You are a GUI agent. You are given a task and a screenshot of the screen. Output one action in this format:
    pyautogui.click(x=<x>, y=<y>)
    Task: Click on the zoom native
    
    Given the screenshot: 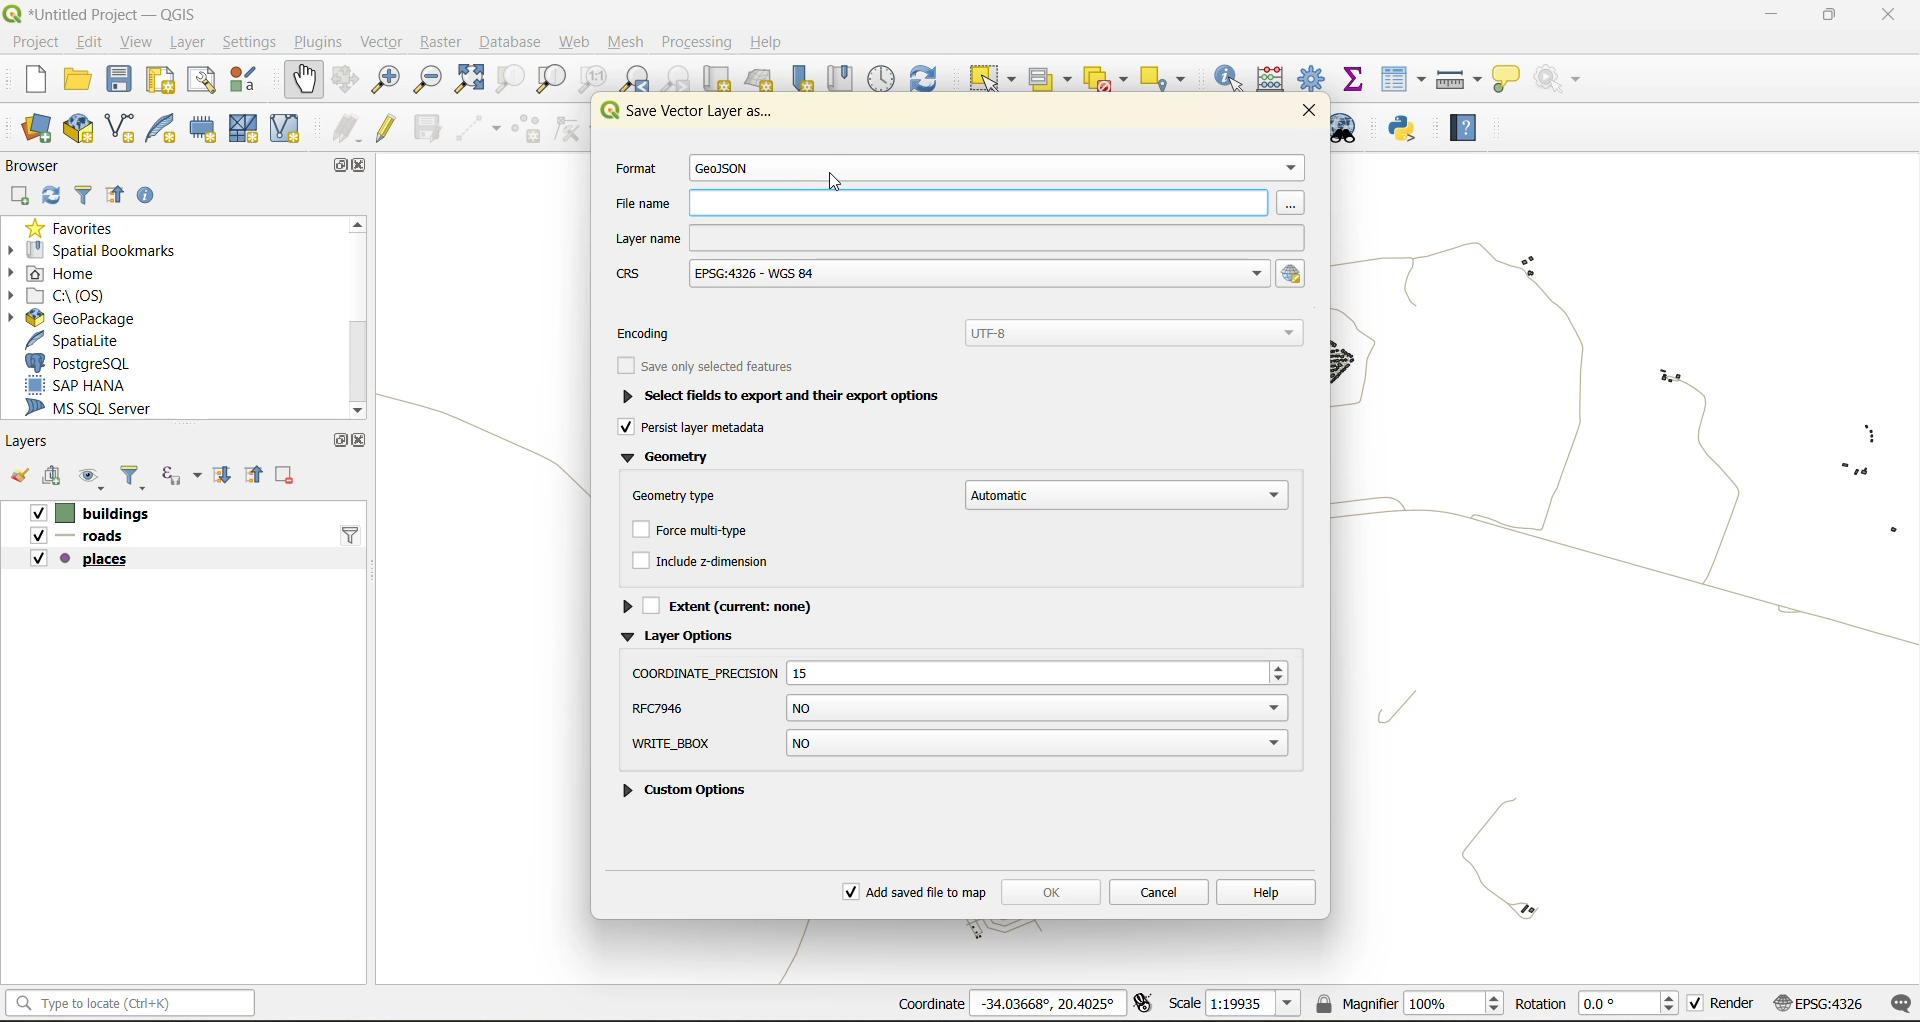 What is the action you would take?
    pyautogui.click(x=598, y=80)
    